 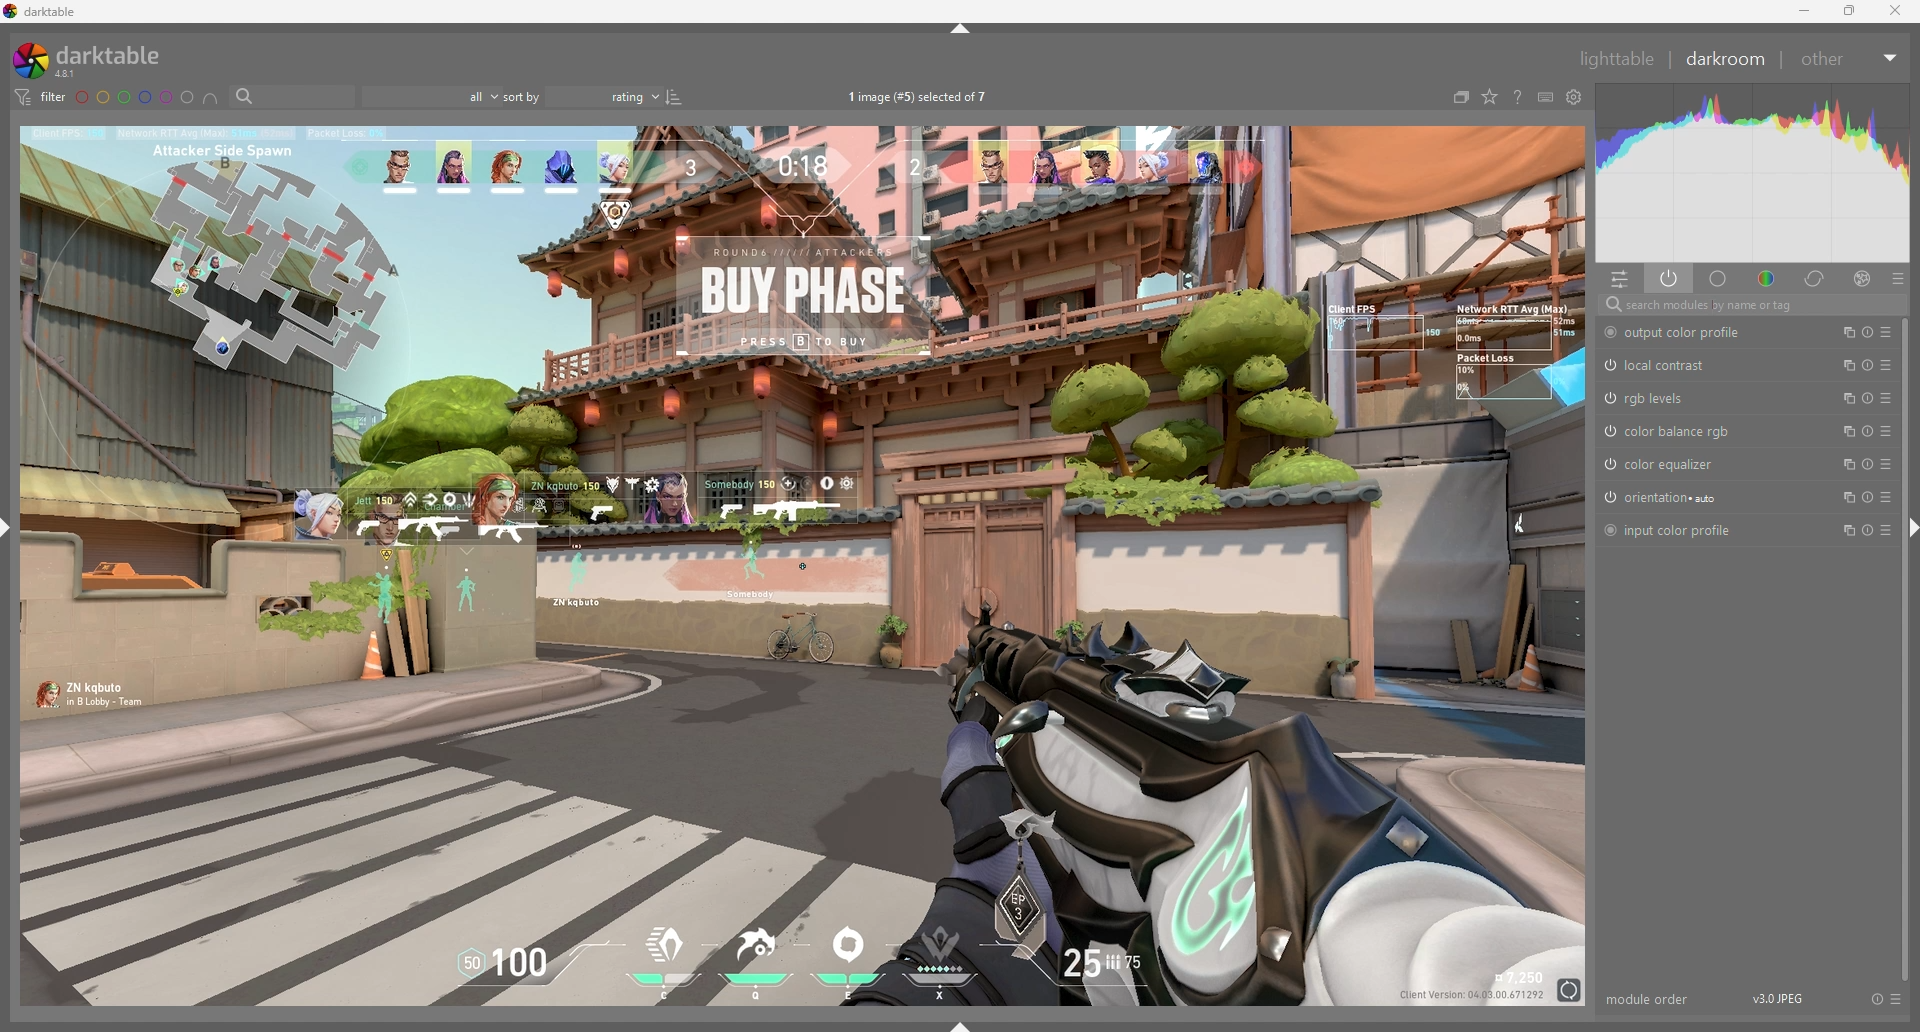 I want to click on online help, so click(x=1518, y=96).